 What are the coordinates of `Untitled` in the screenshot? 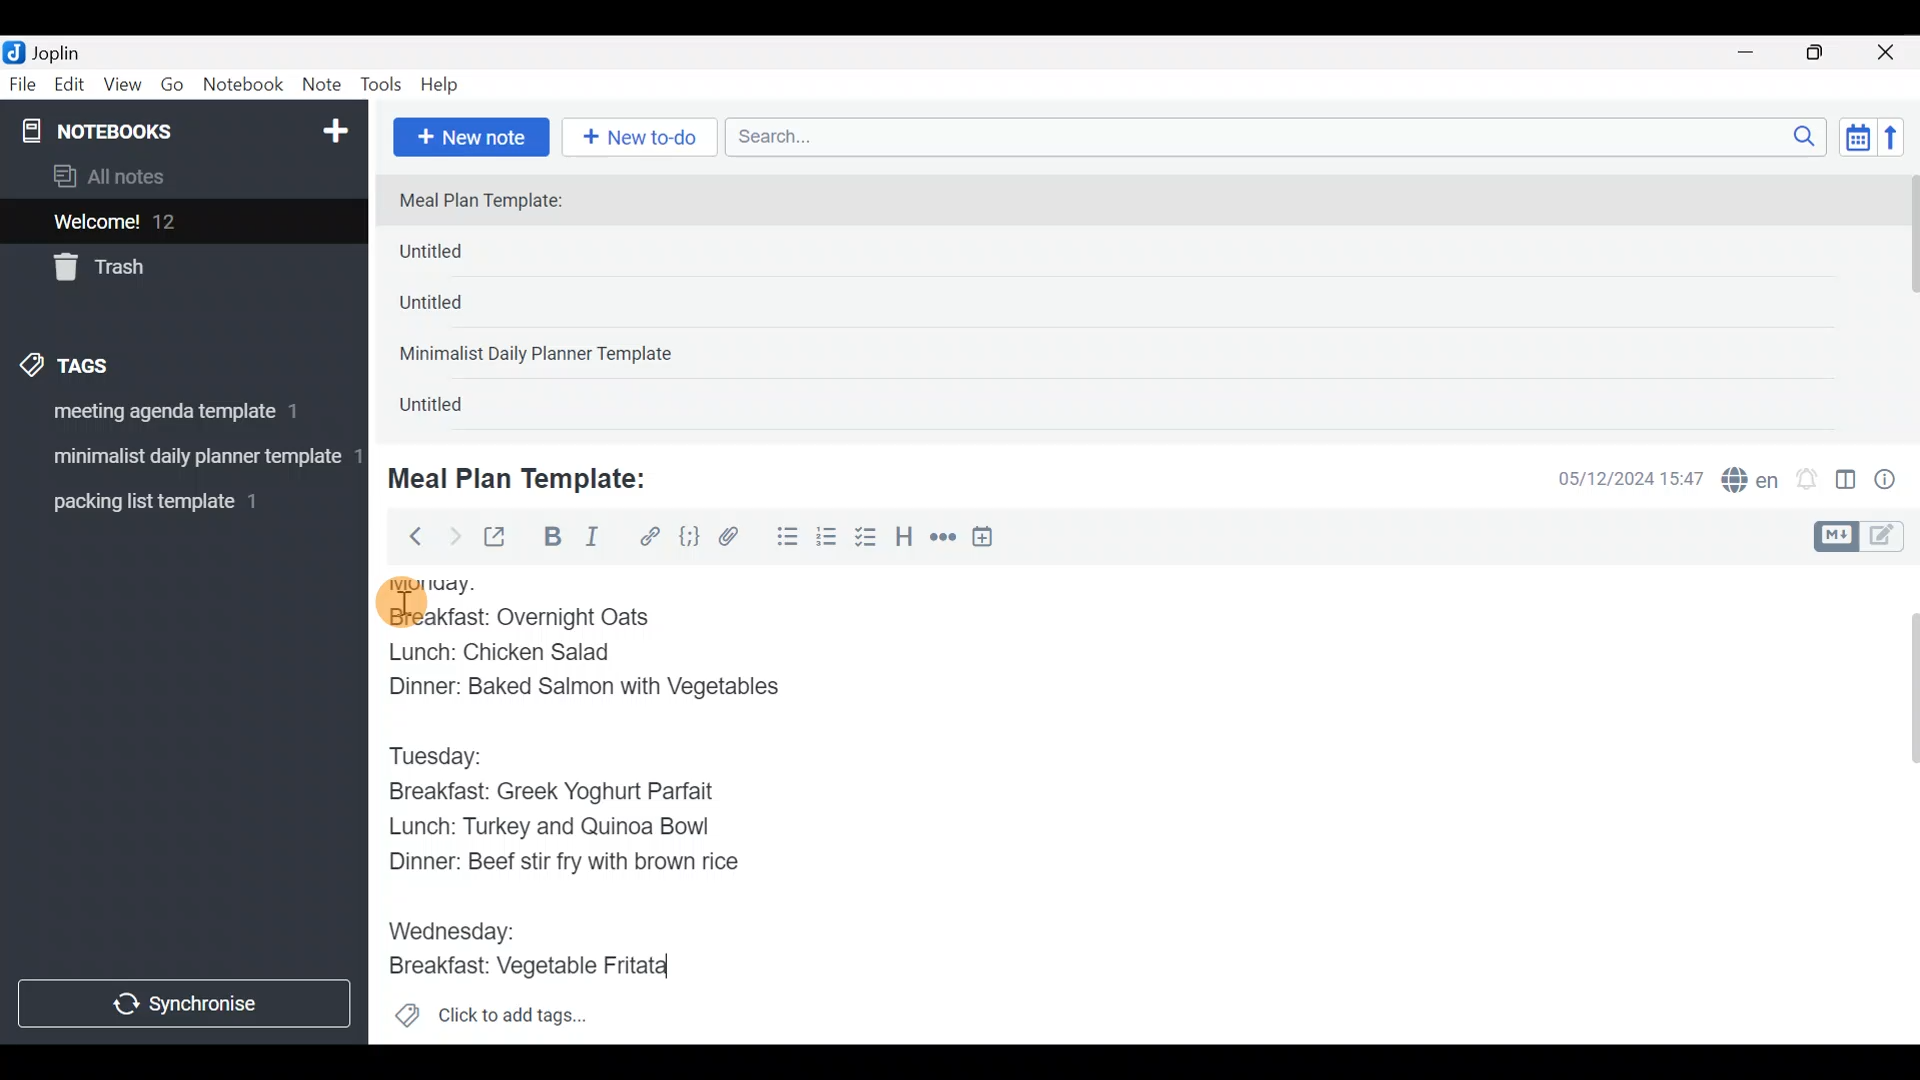 It's located at (464, 256).